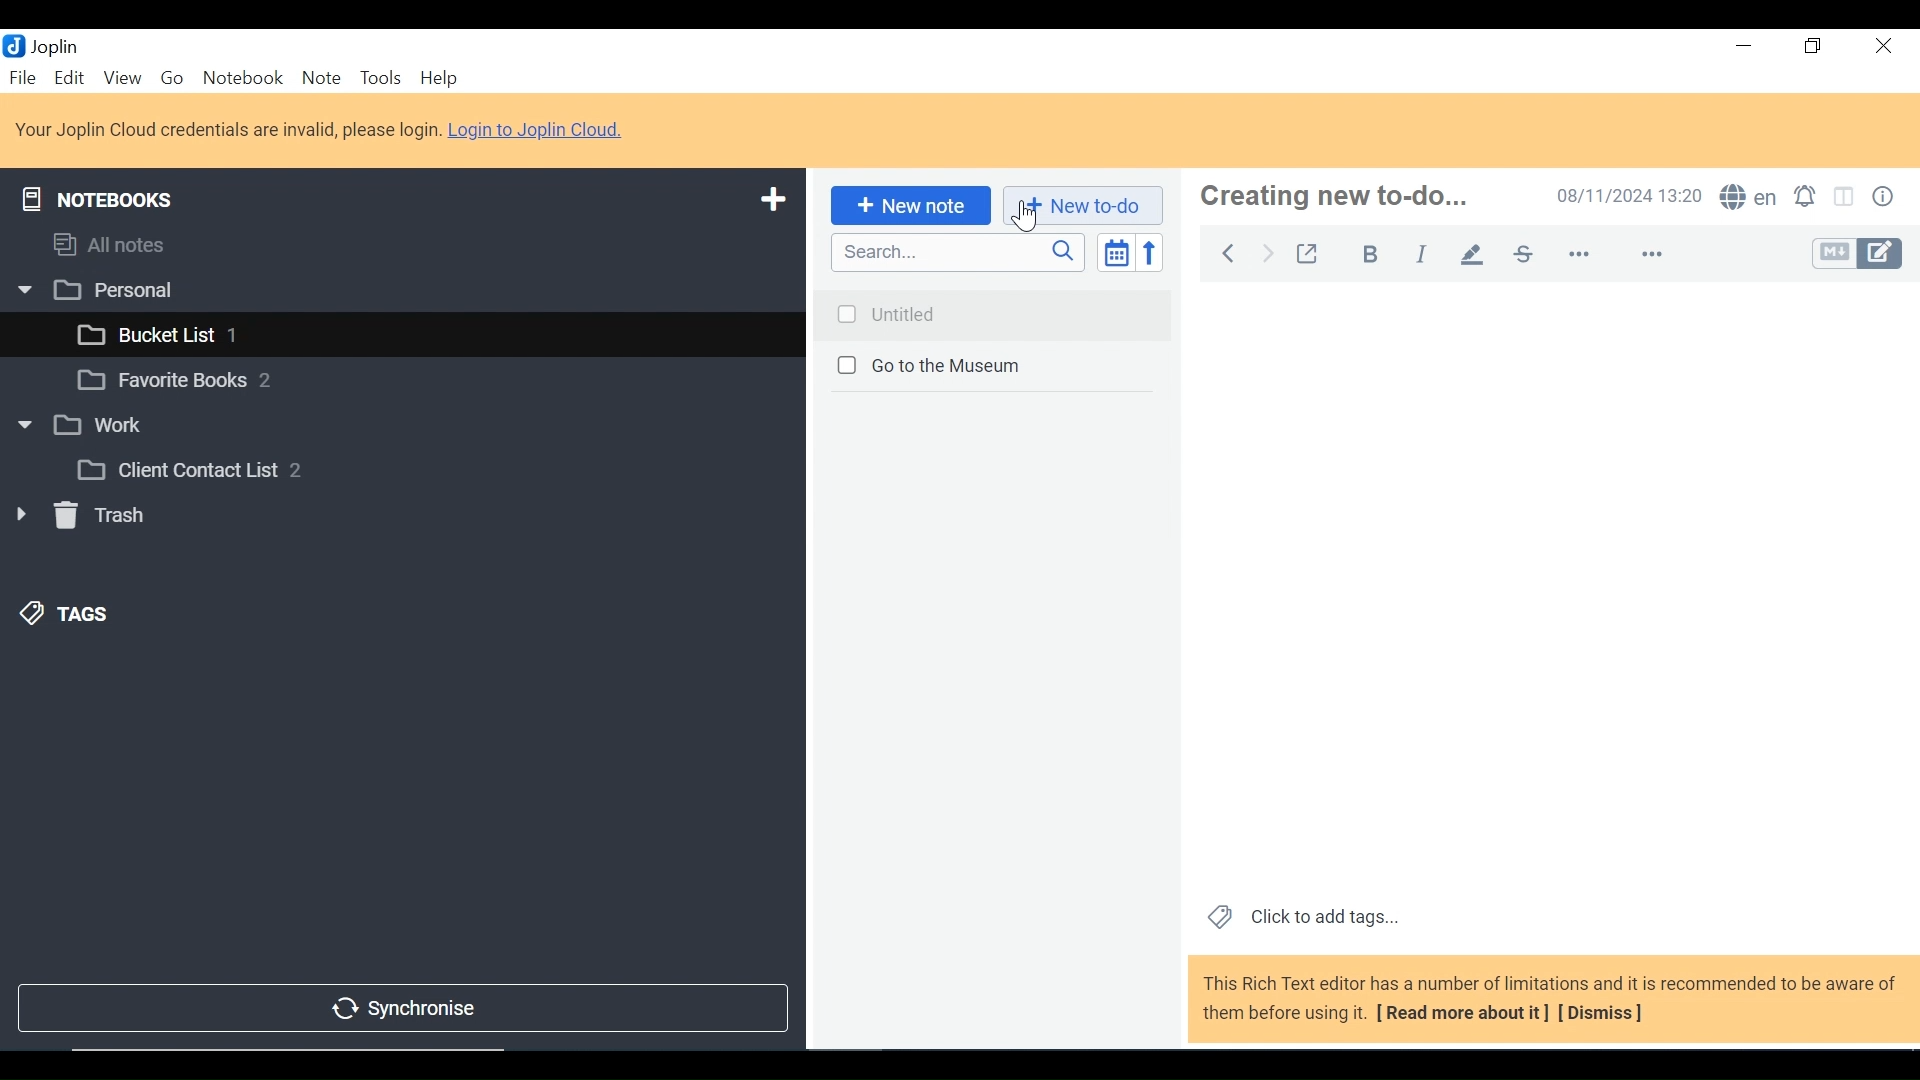  I want to click on Add New to-do, so click(1082, 206).